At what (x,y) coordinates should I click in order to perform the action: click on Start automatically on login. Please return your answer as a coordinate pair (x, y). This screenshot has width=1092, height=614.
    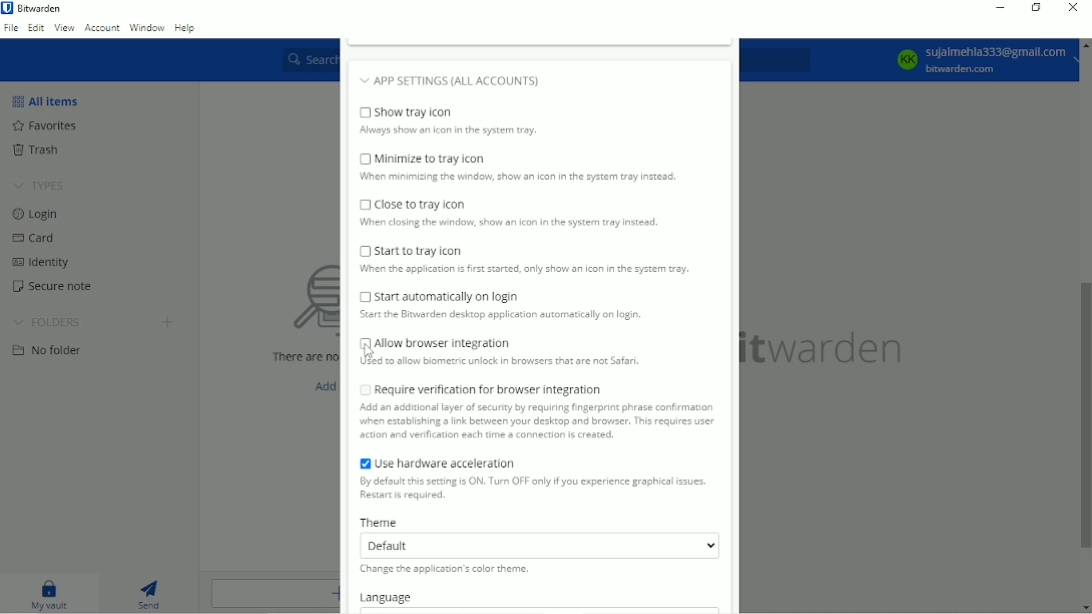
    Looking at the image, I should click on (440, 297).